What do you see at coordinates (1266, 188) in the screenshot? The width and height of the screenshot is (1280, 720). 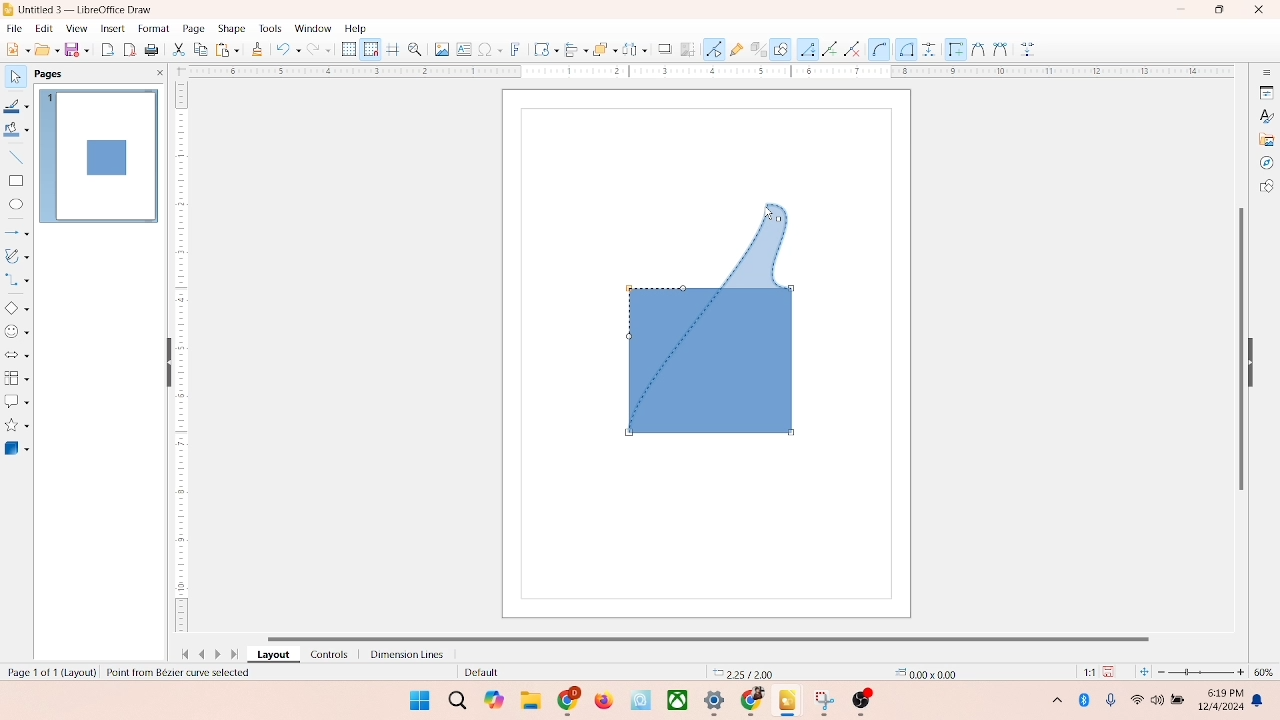 I see `shapes` at bounding box center [1266, 188].